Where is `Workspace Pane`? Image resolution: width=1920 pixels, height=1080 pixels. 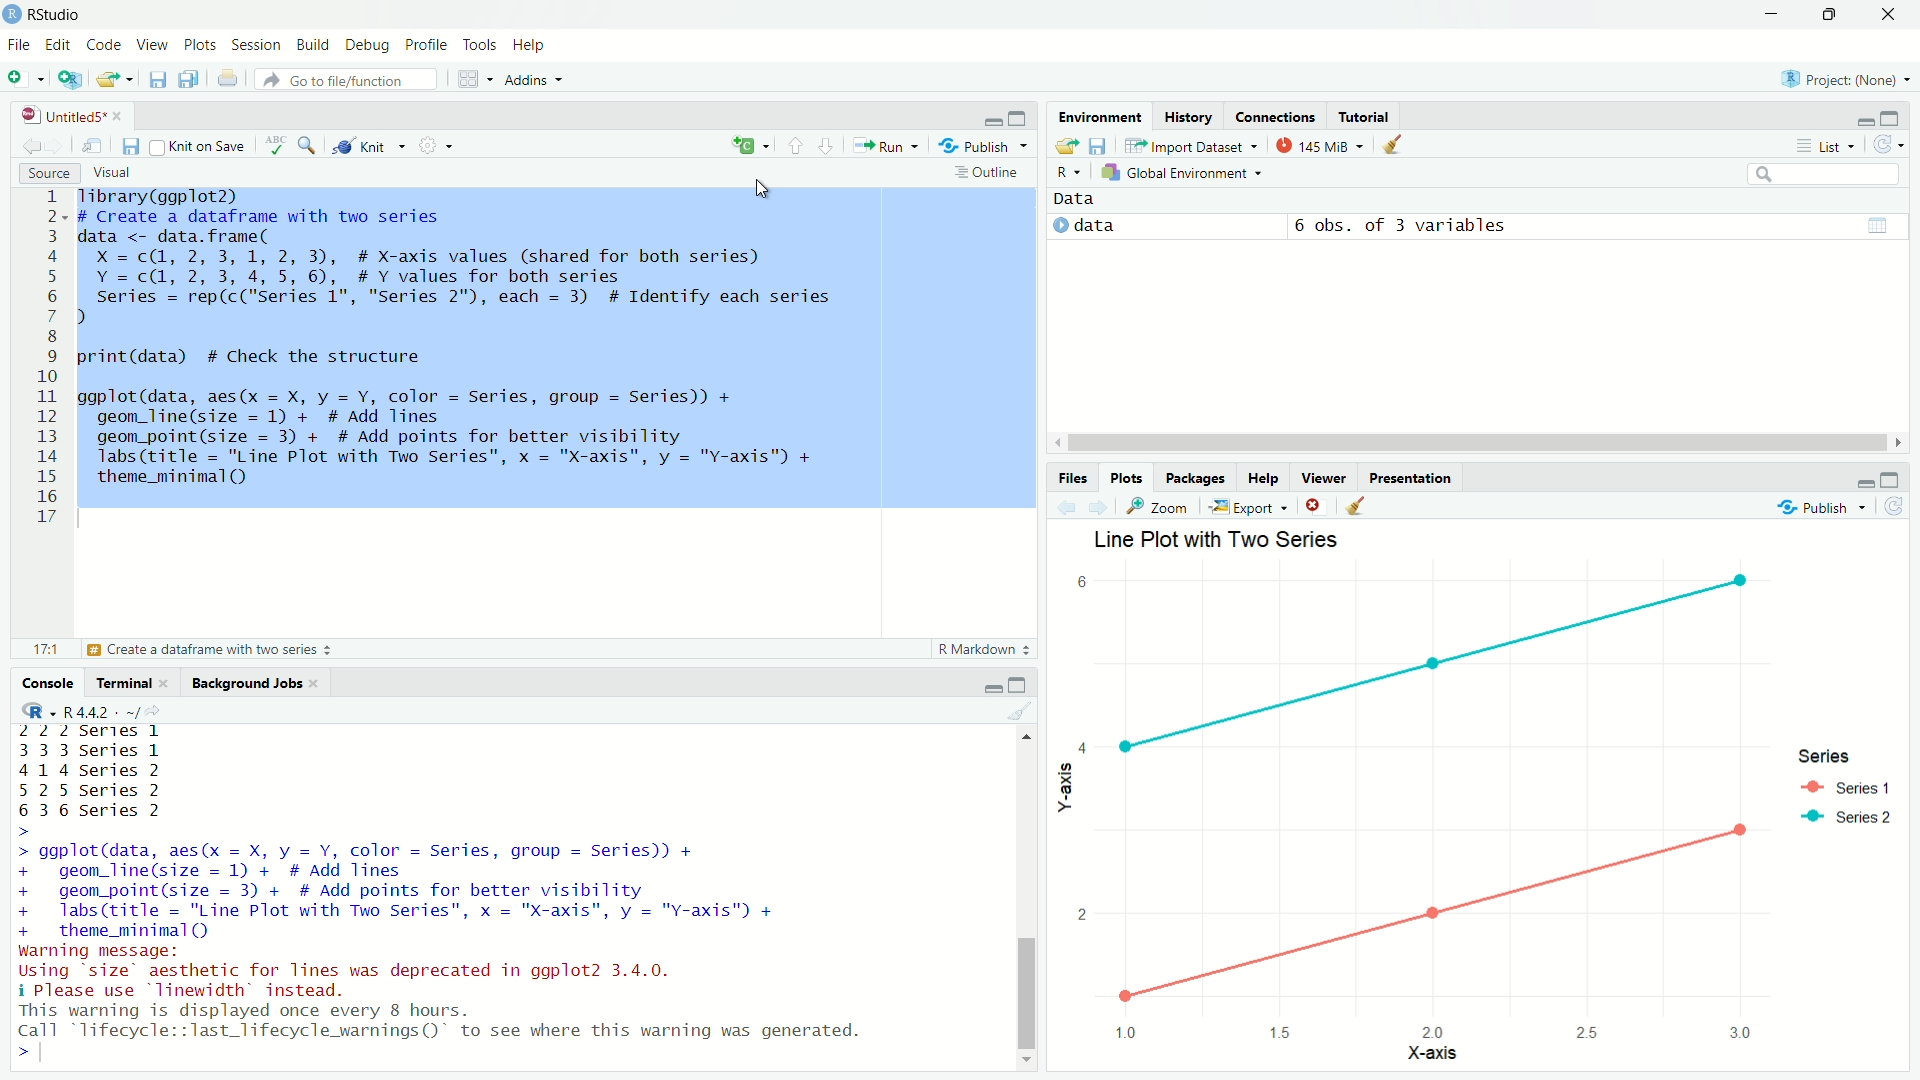 Workspace Pane is located at coordinates (474, 80).